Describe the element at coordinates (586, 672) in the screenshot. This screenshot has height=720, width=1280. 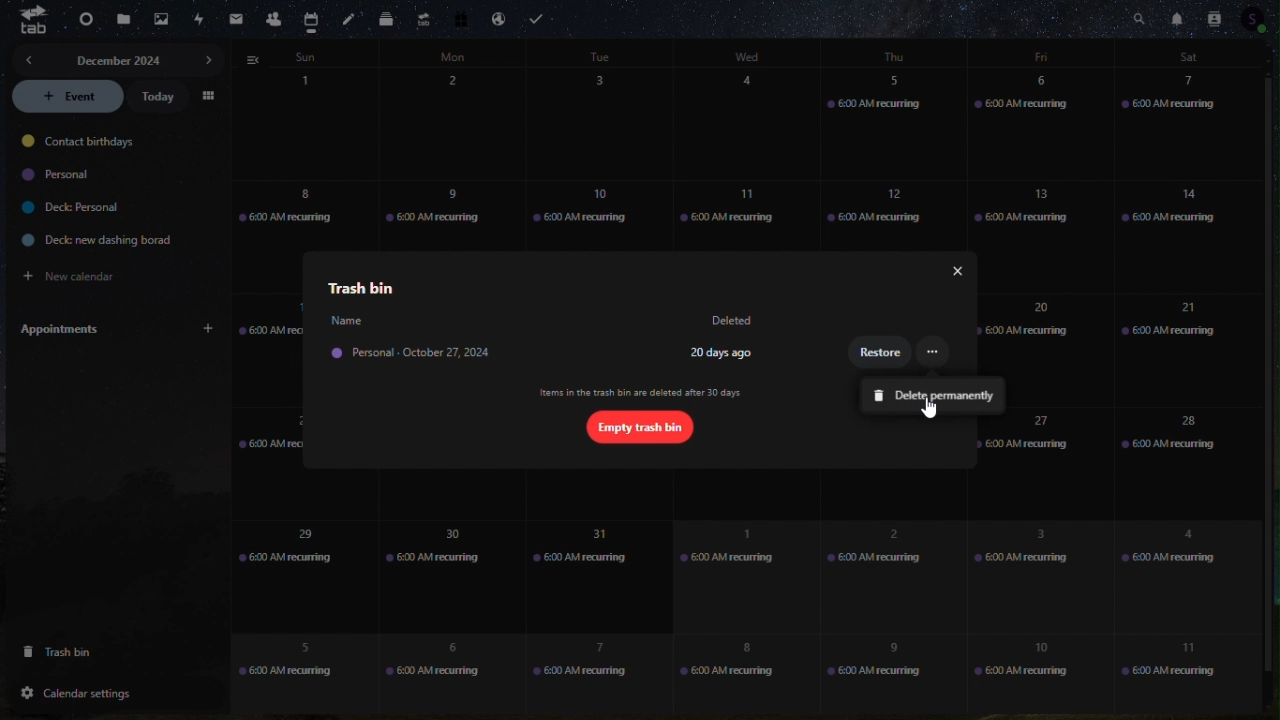
I see `7` at that location.